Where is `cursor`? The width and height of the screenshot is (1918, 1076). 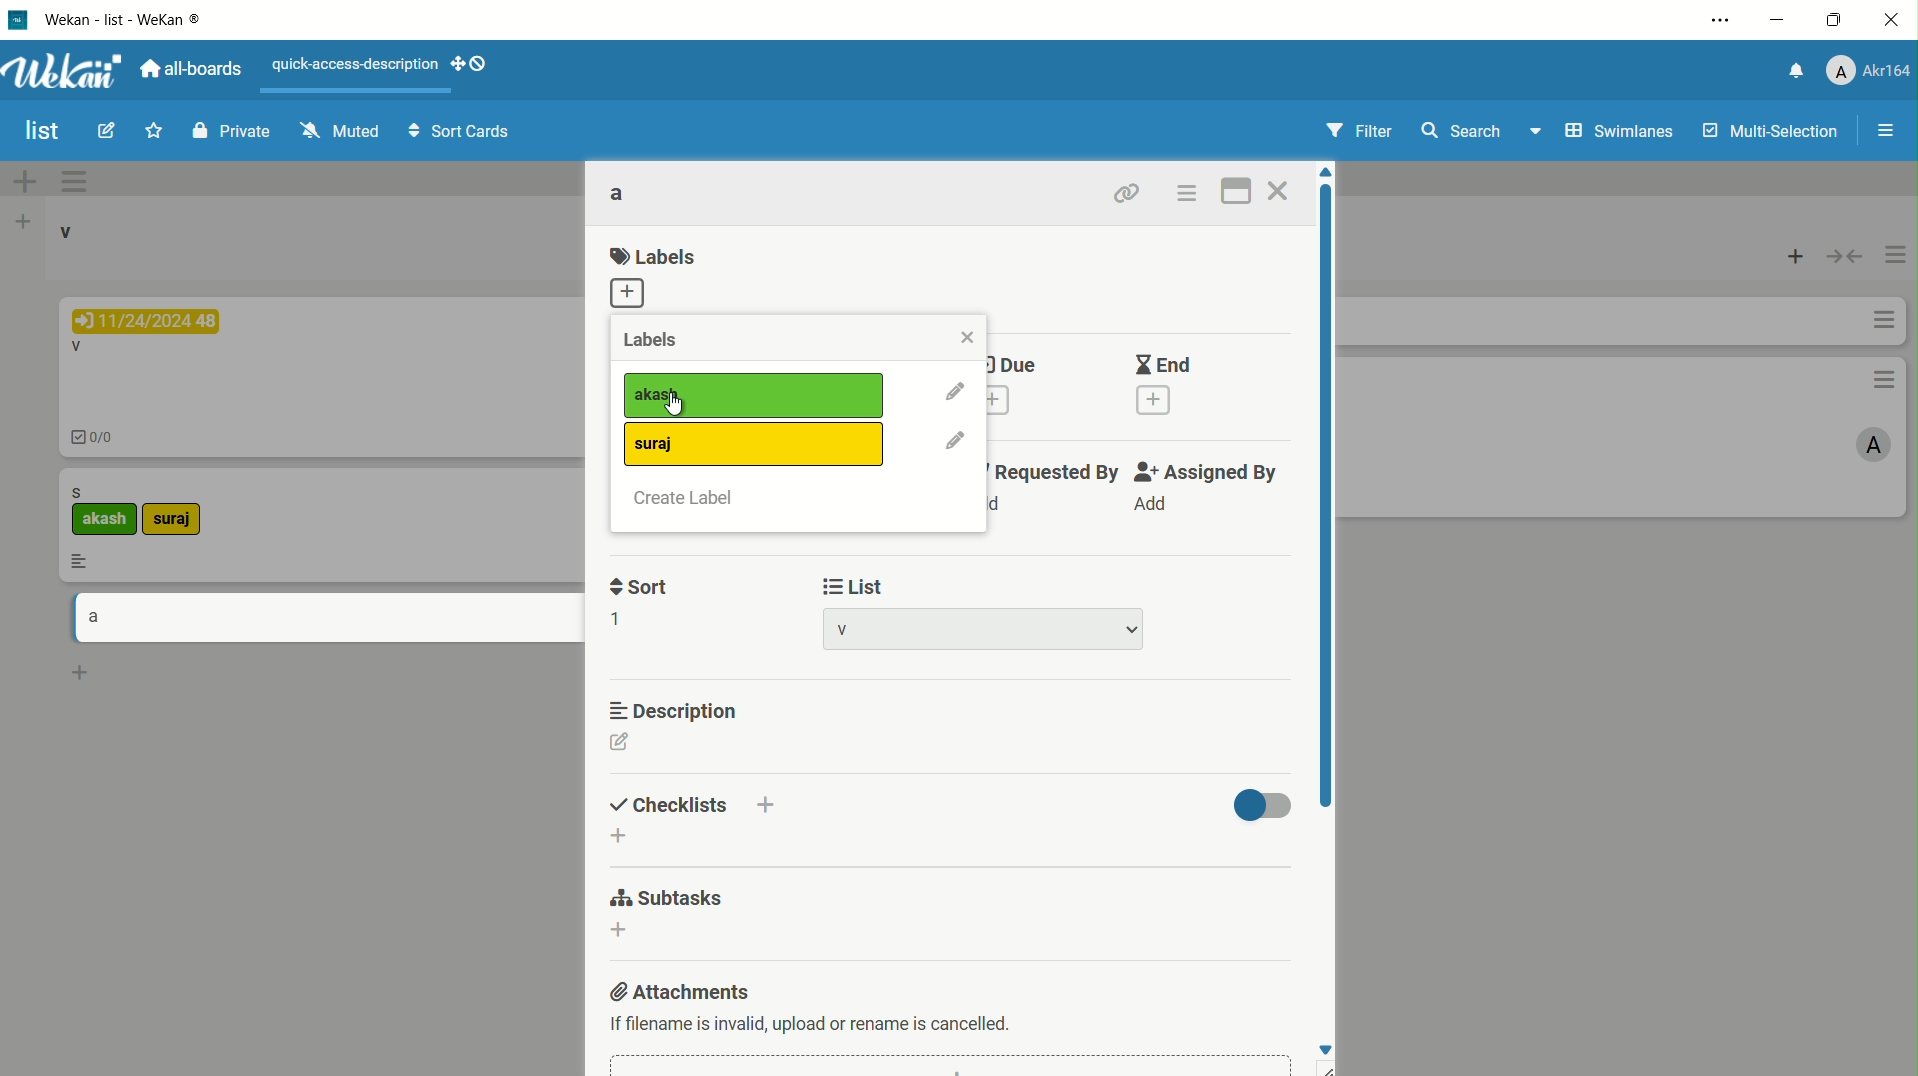 cursor is located at coordinates (677, 406).